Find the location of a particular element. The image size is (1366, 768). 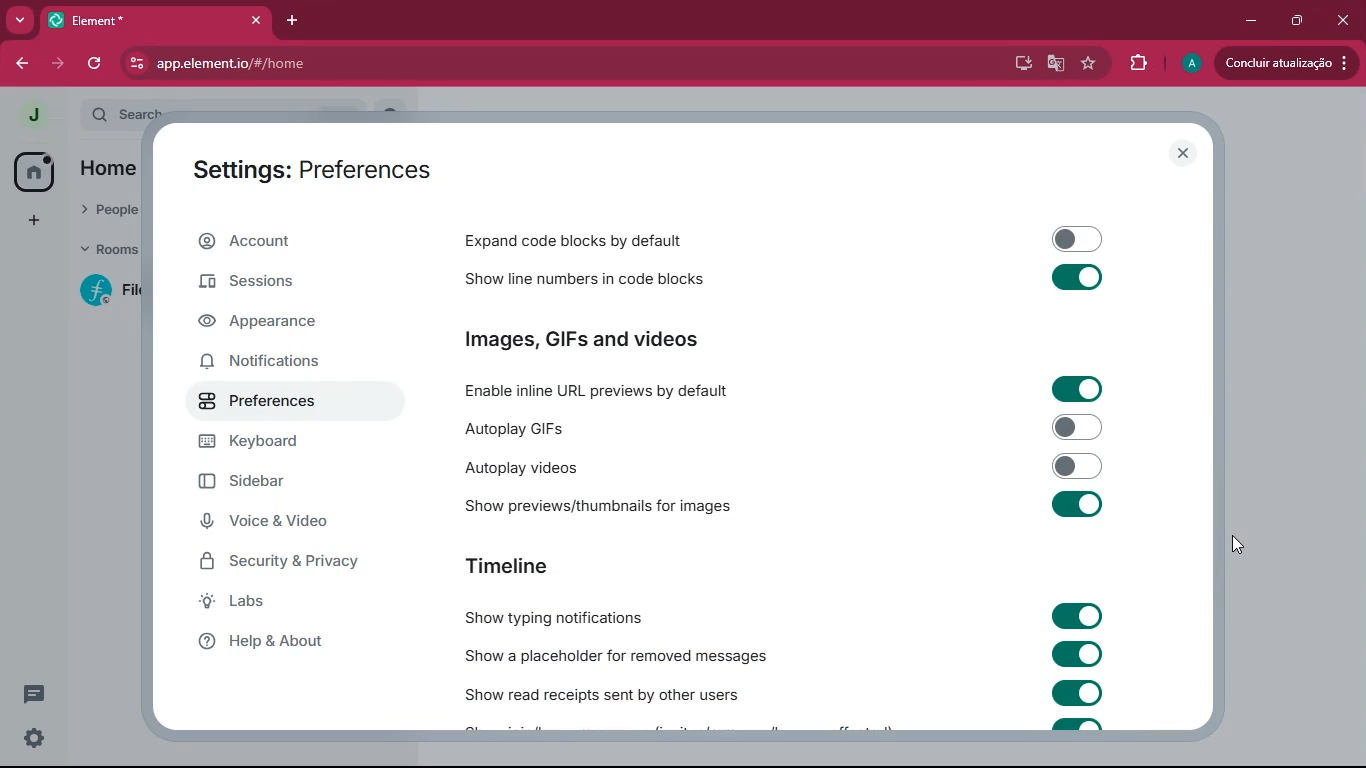

app.element.io/#/home is located at coordinates (349, 64).